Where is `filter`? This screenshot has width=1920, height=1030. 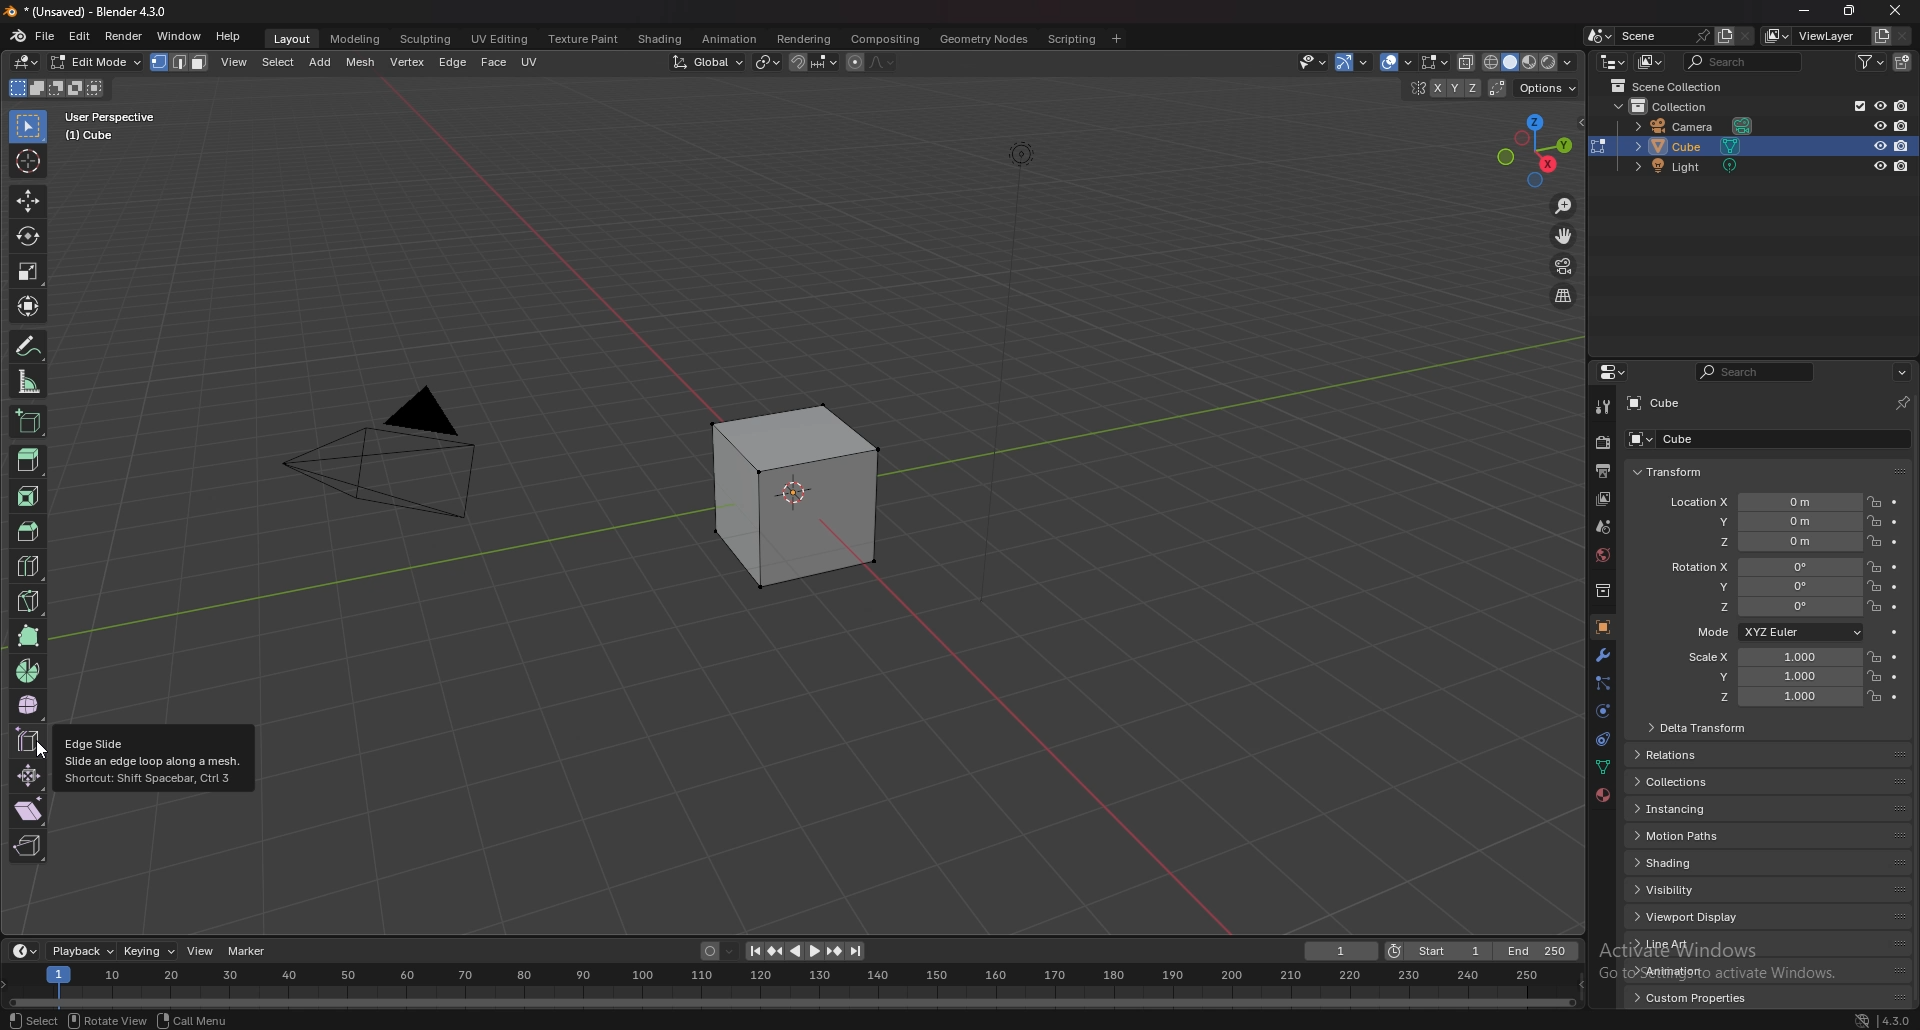 filter is located at coordinates (1873, 61).